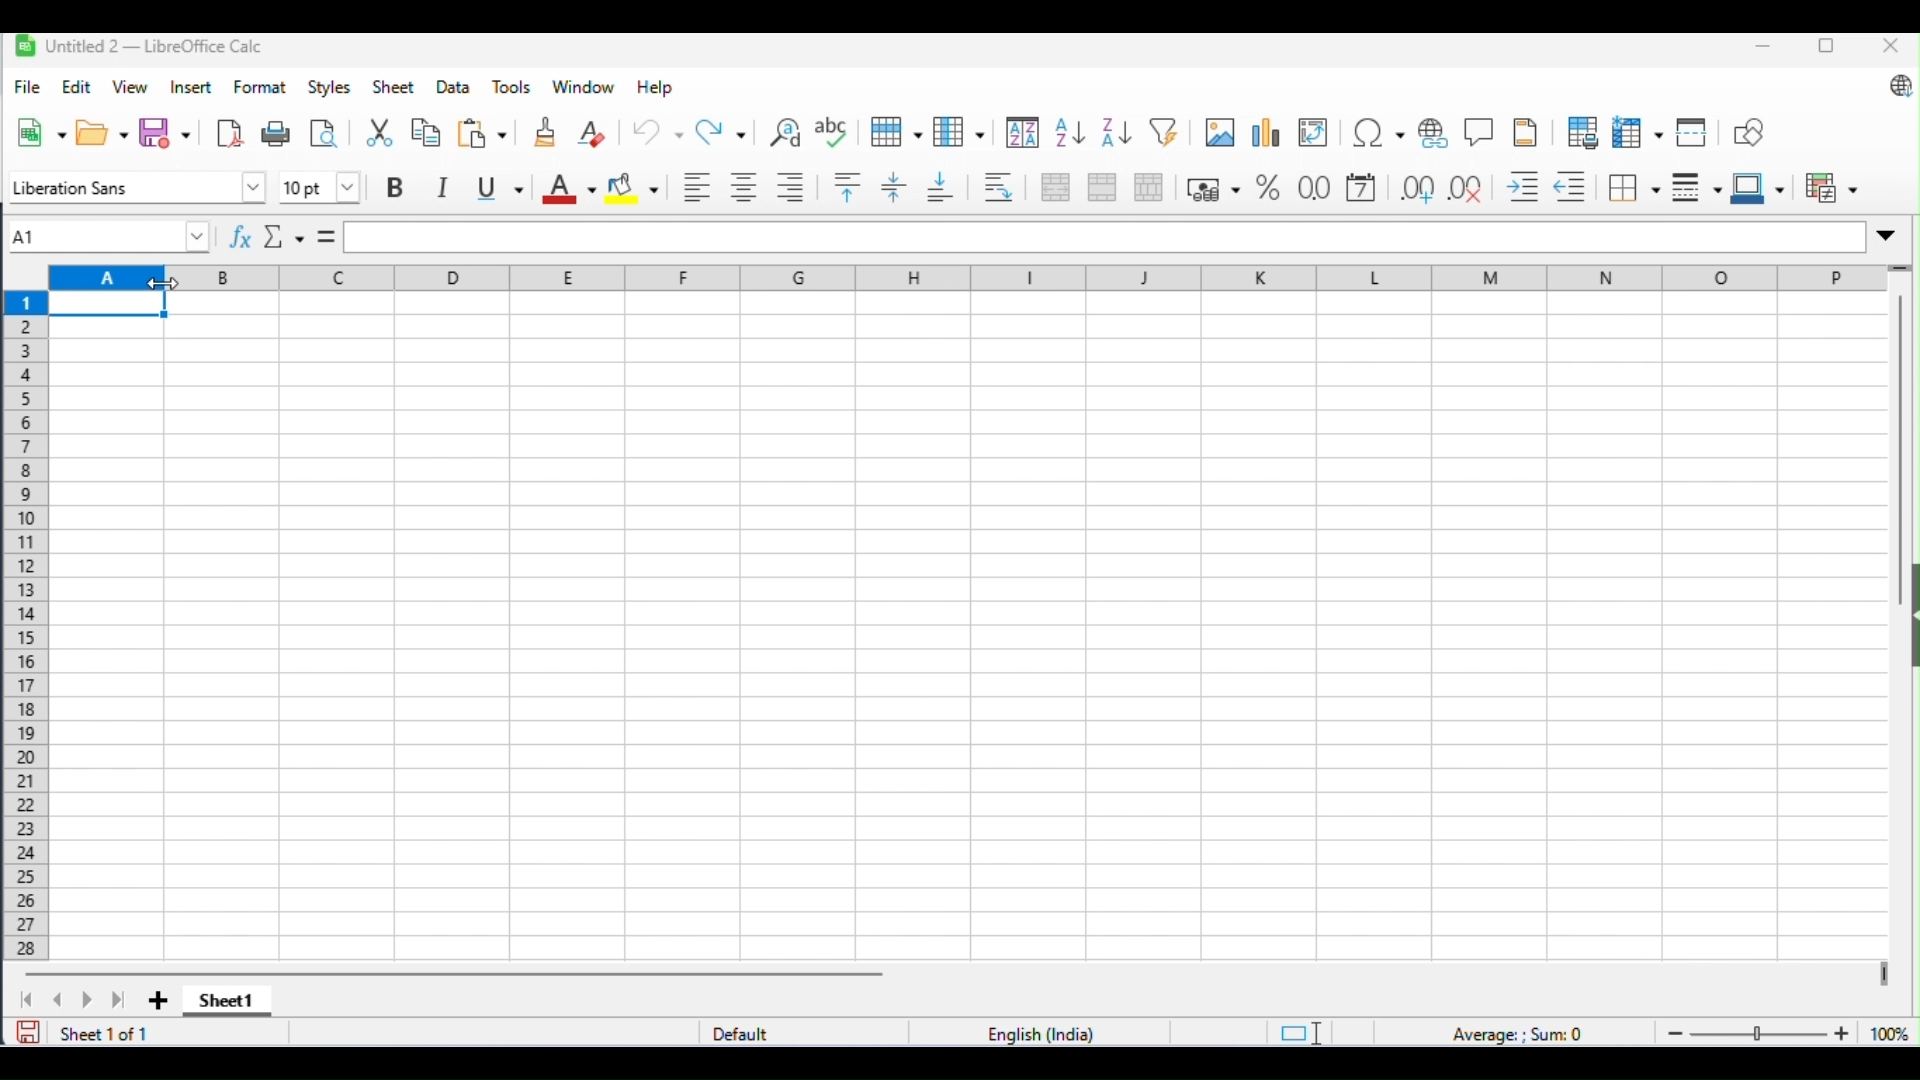 This screenshot has height=1080, width=1920. What do you see at coordinates (157, 999) in the screenshot?
I see `add sheet` at bounding box center [157, 999].